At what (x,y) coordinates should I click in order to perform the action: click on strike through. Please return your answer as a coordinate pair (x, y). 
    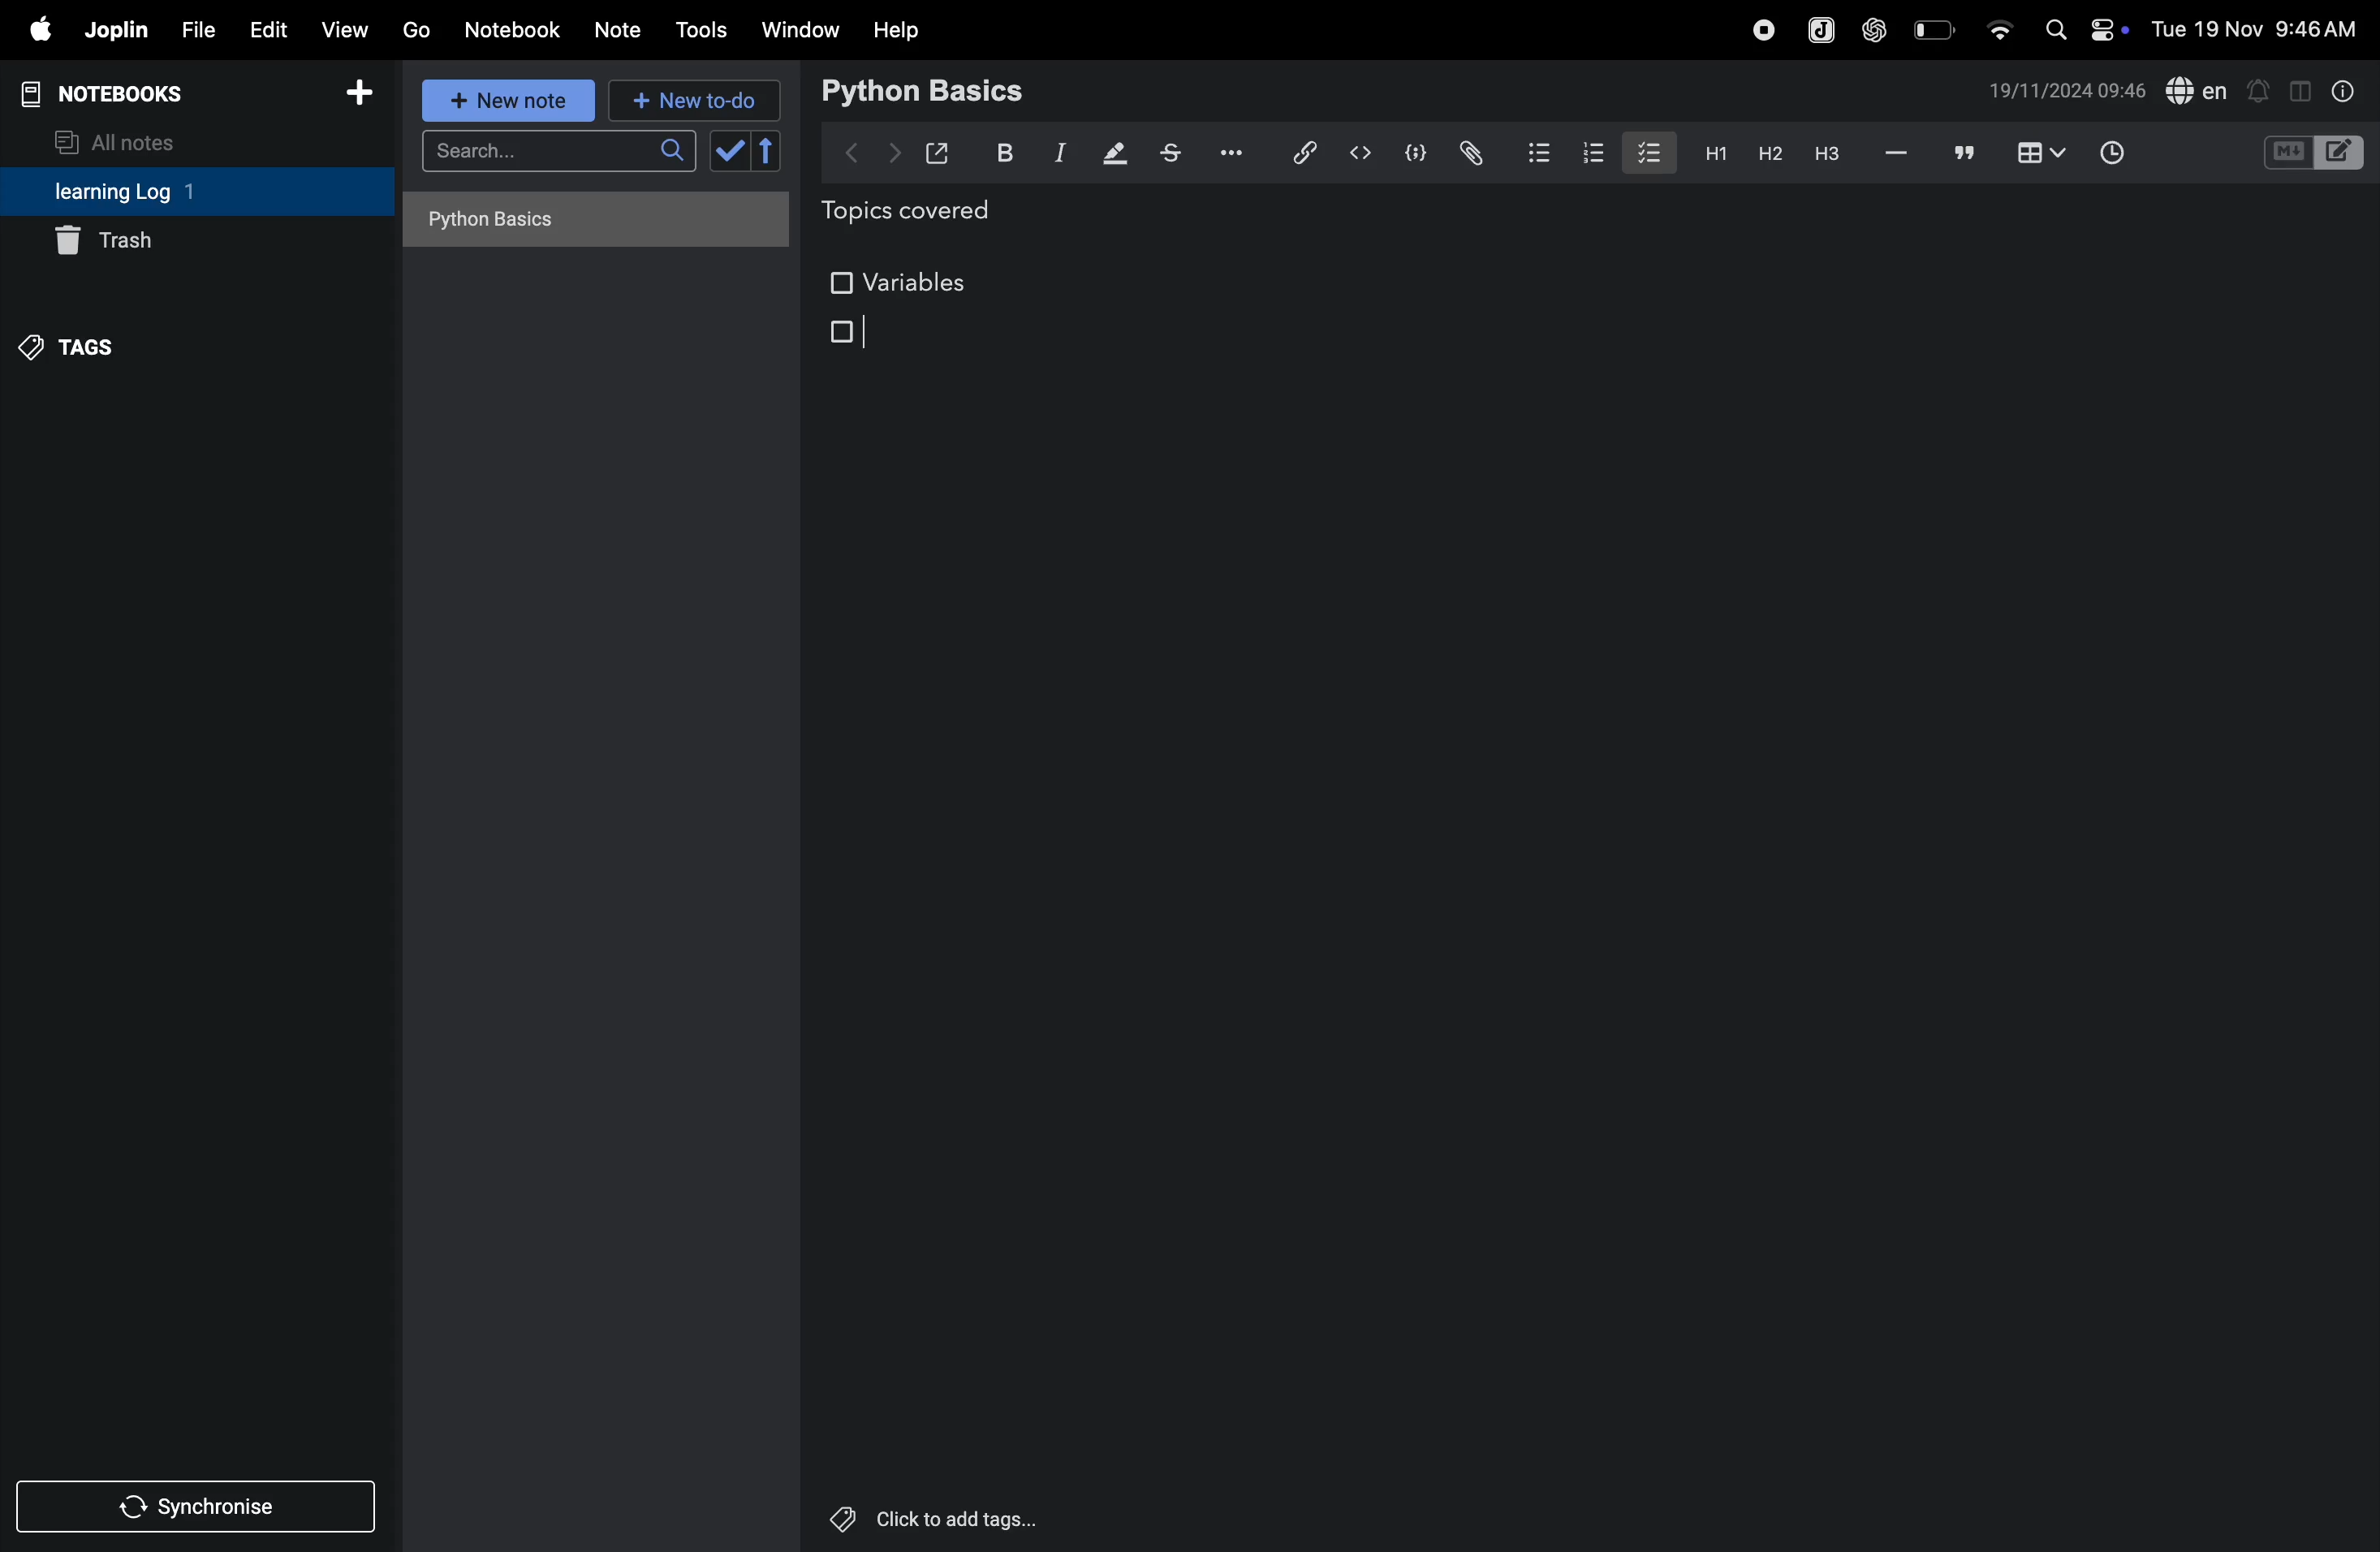
    Looking at the image, I should click on (1171, 153).